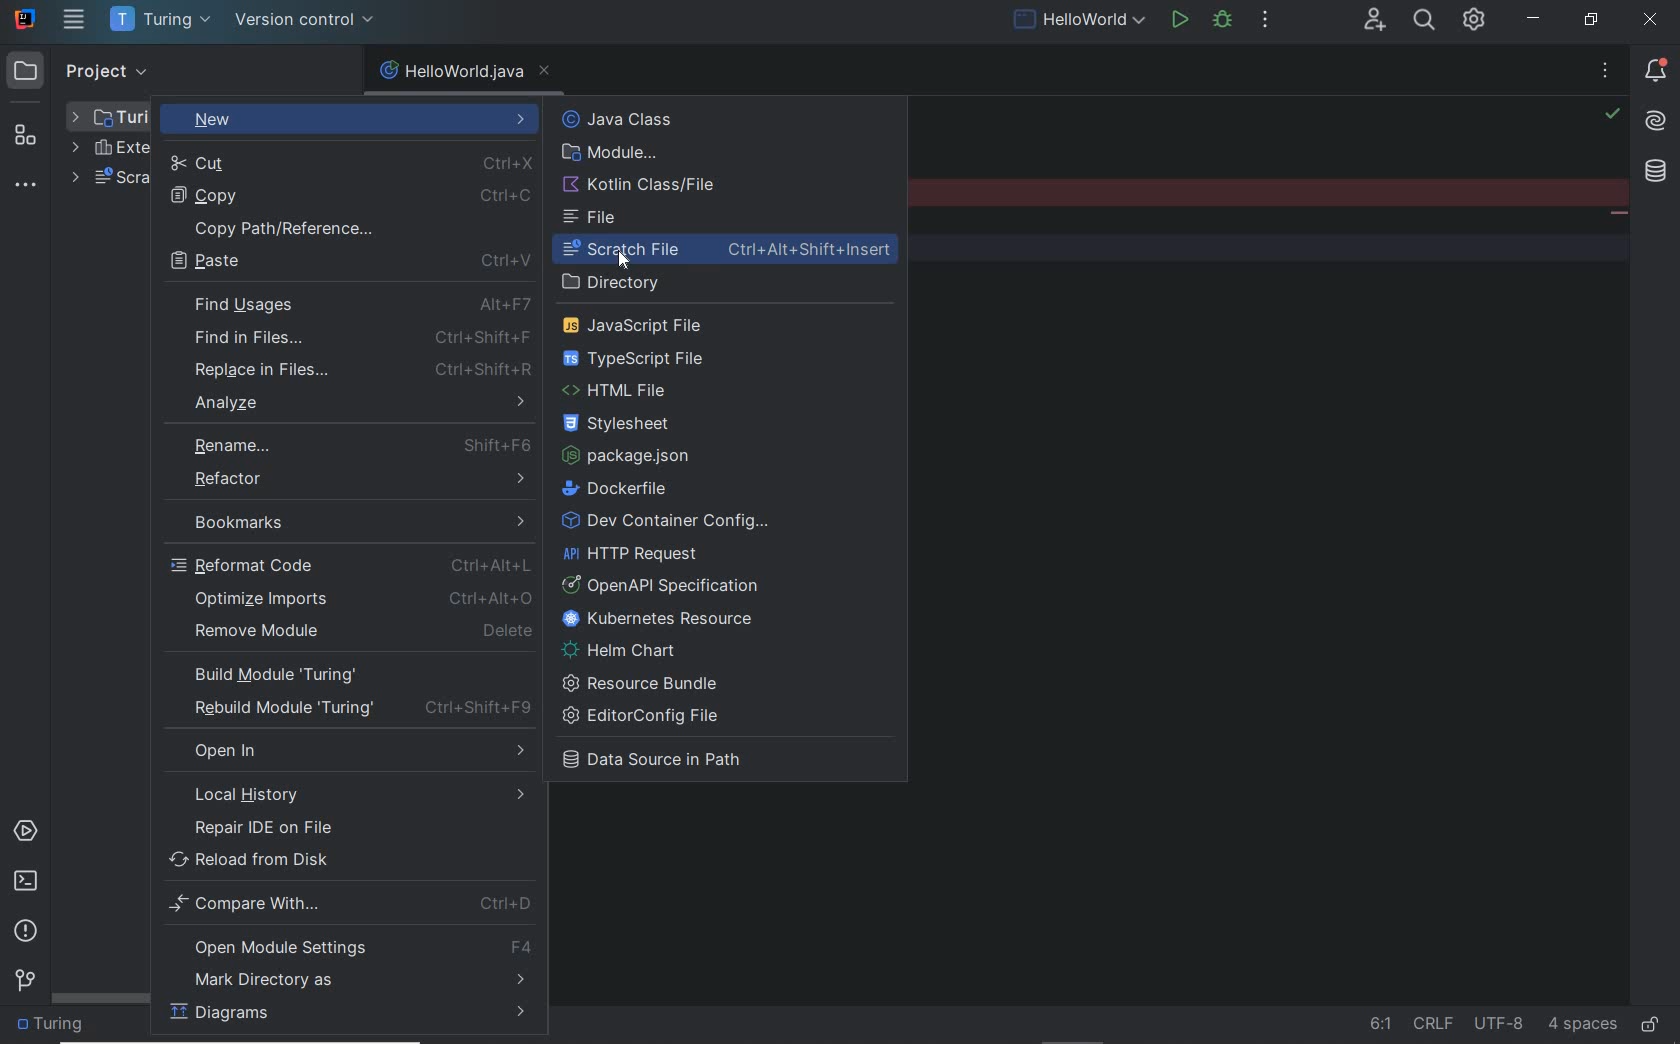 This screenshot has width=1680, height=1044. I want to click on more options, so click(1605, 74).